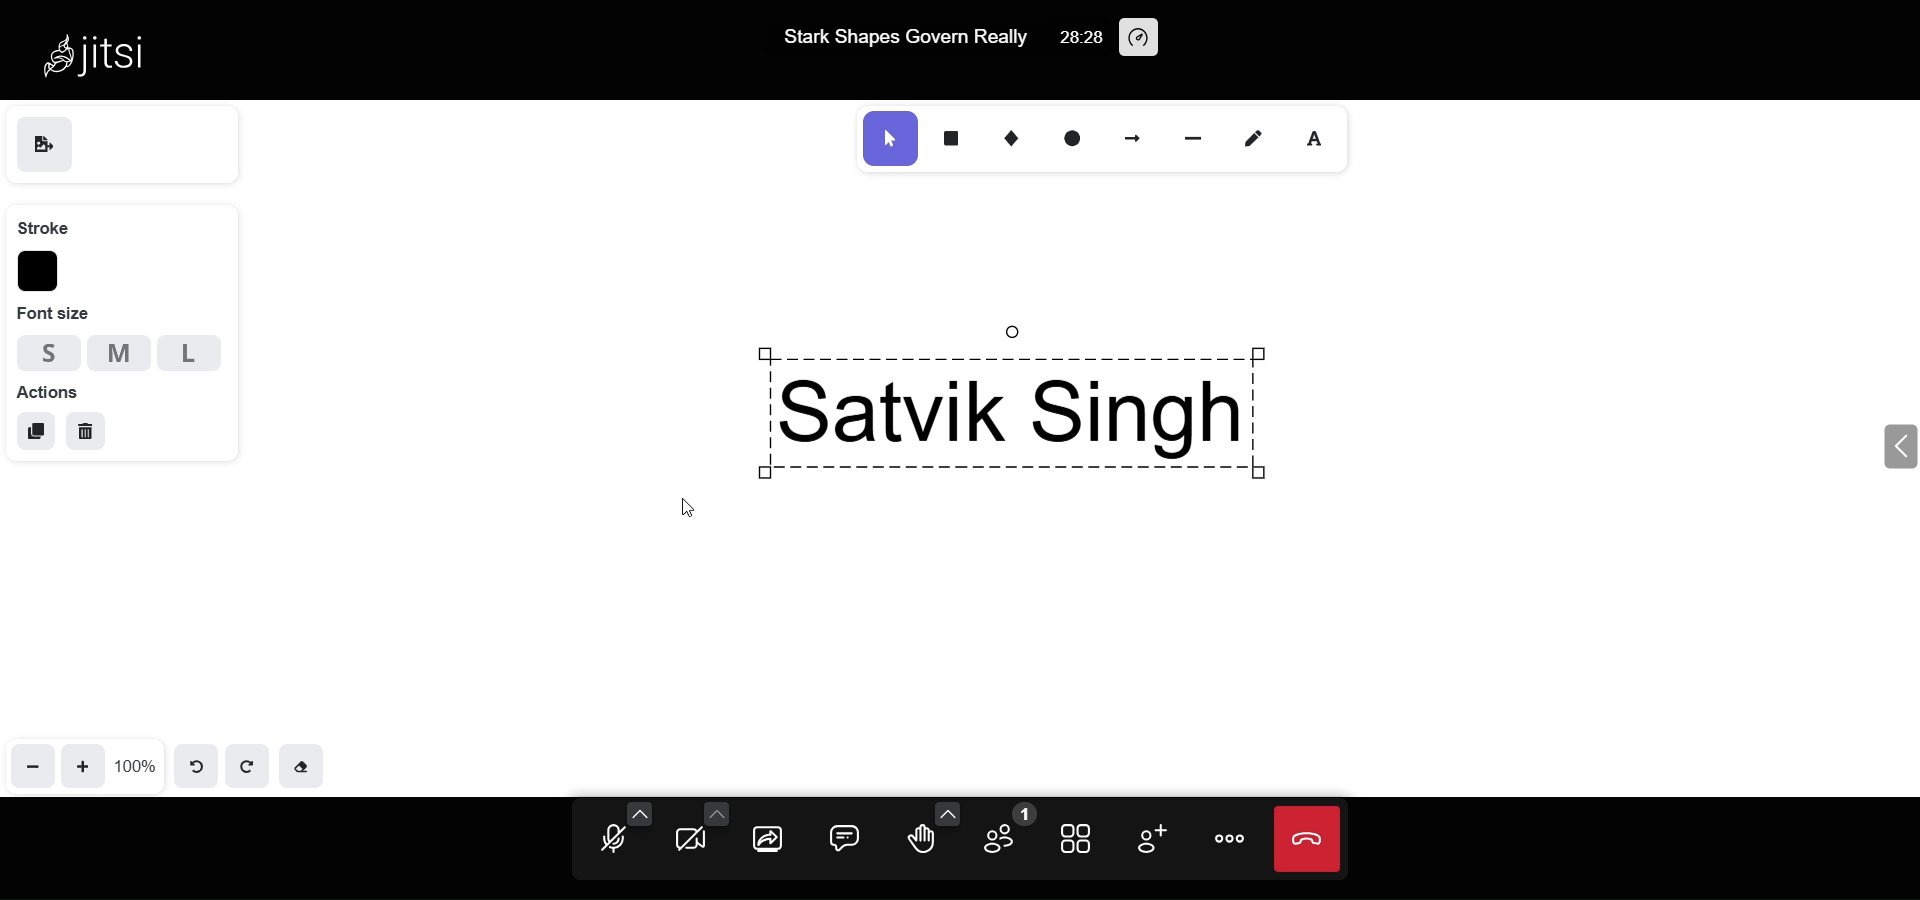  What do you see at coordinates (198, 765) in the screenshot?
I see `undo` at bounding box center [198, 765].